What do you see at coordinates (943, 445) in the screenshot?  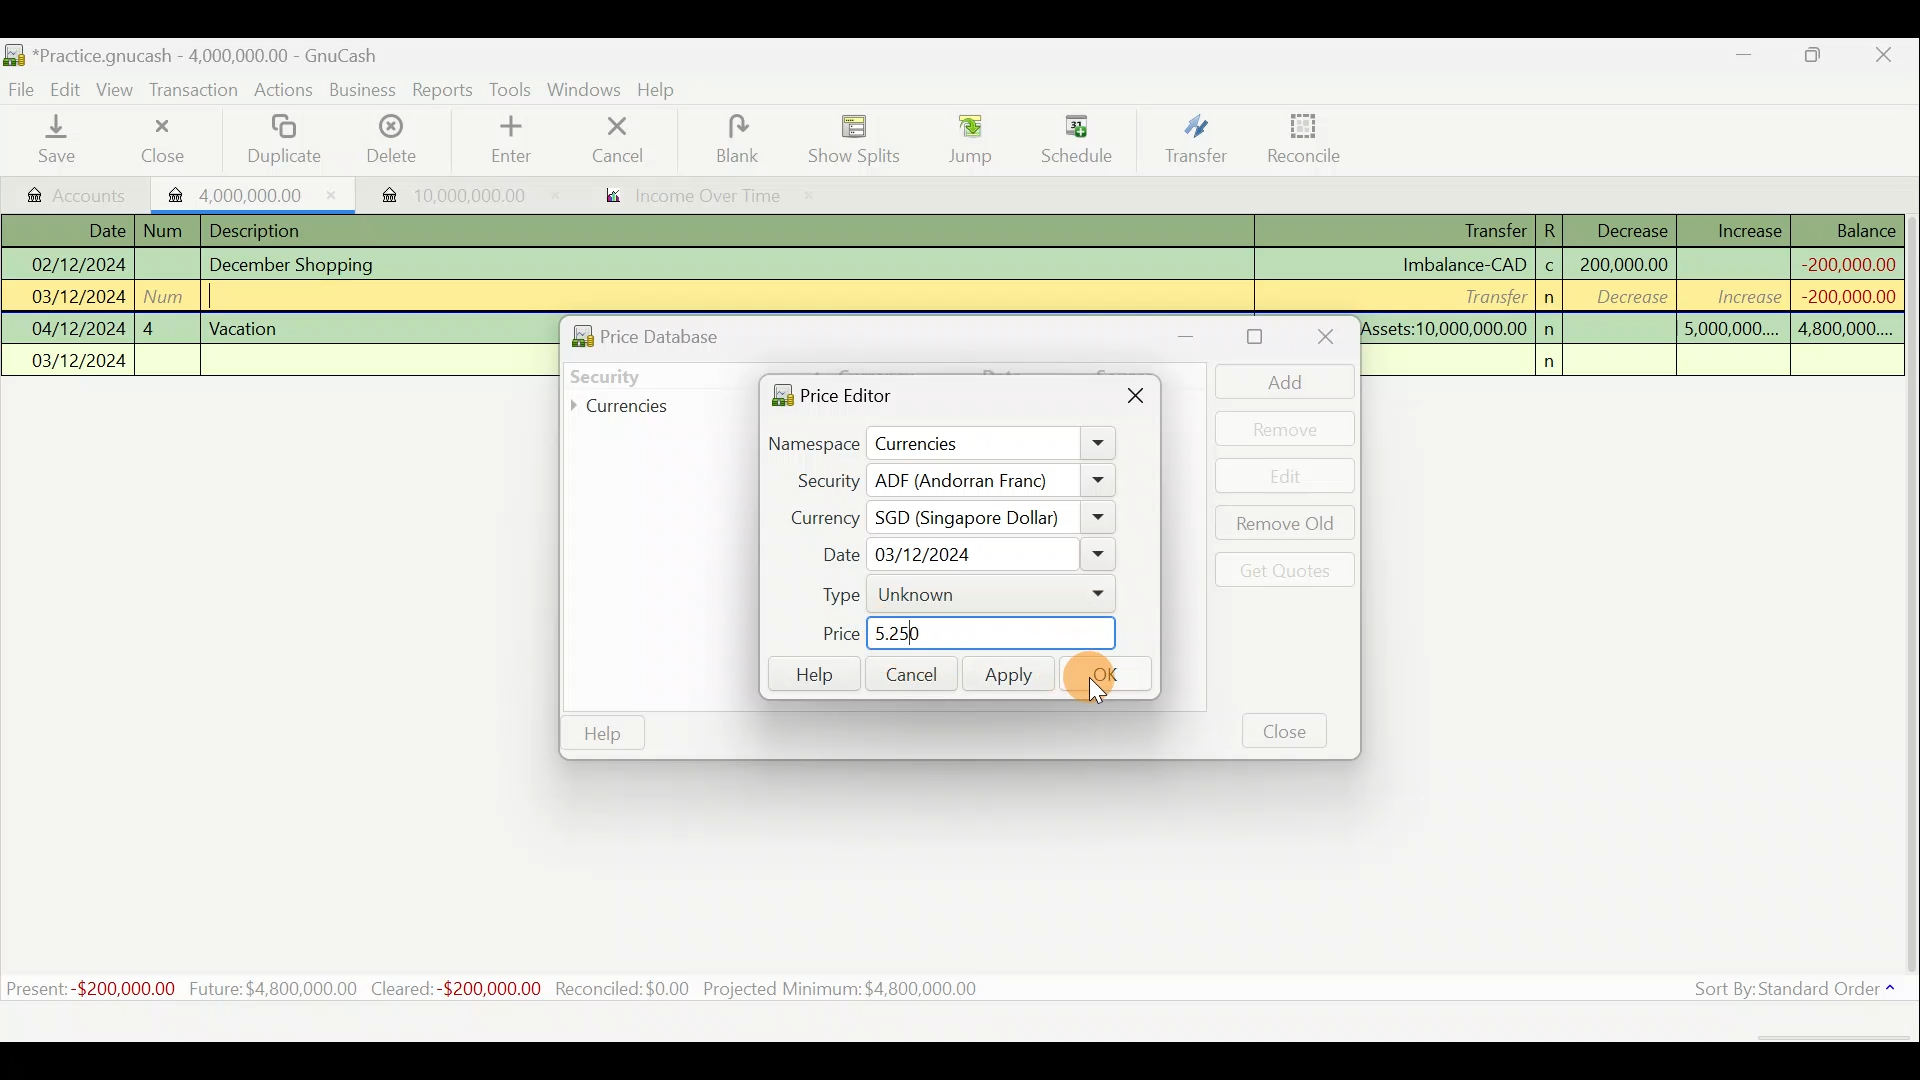 I see `Namespace` at bounding box center [943, 445].